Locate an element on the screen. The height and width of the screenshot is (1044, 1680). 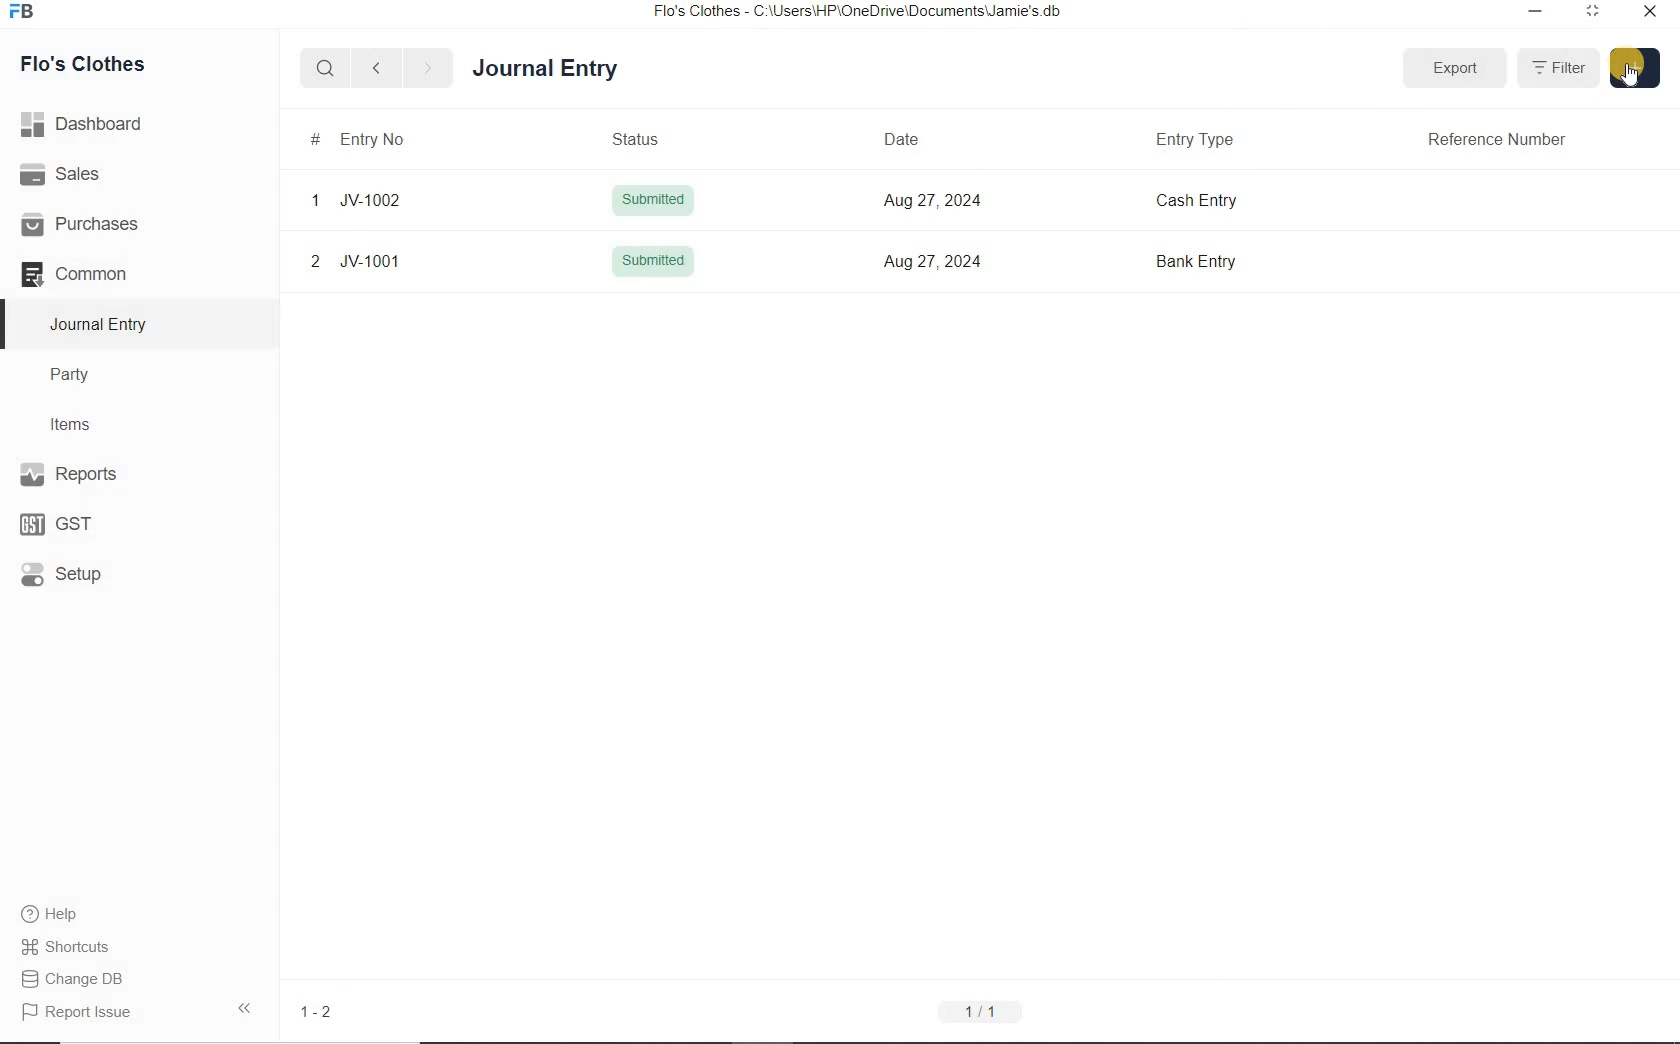
cursor is located at coordinates (1633, 78).